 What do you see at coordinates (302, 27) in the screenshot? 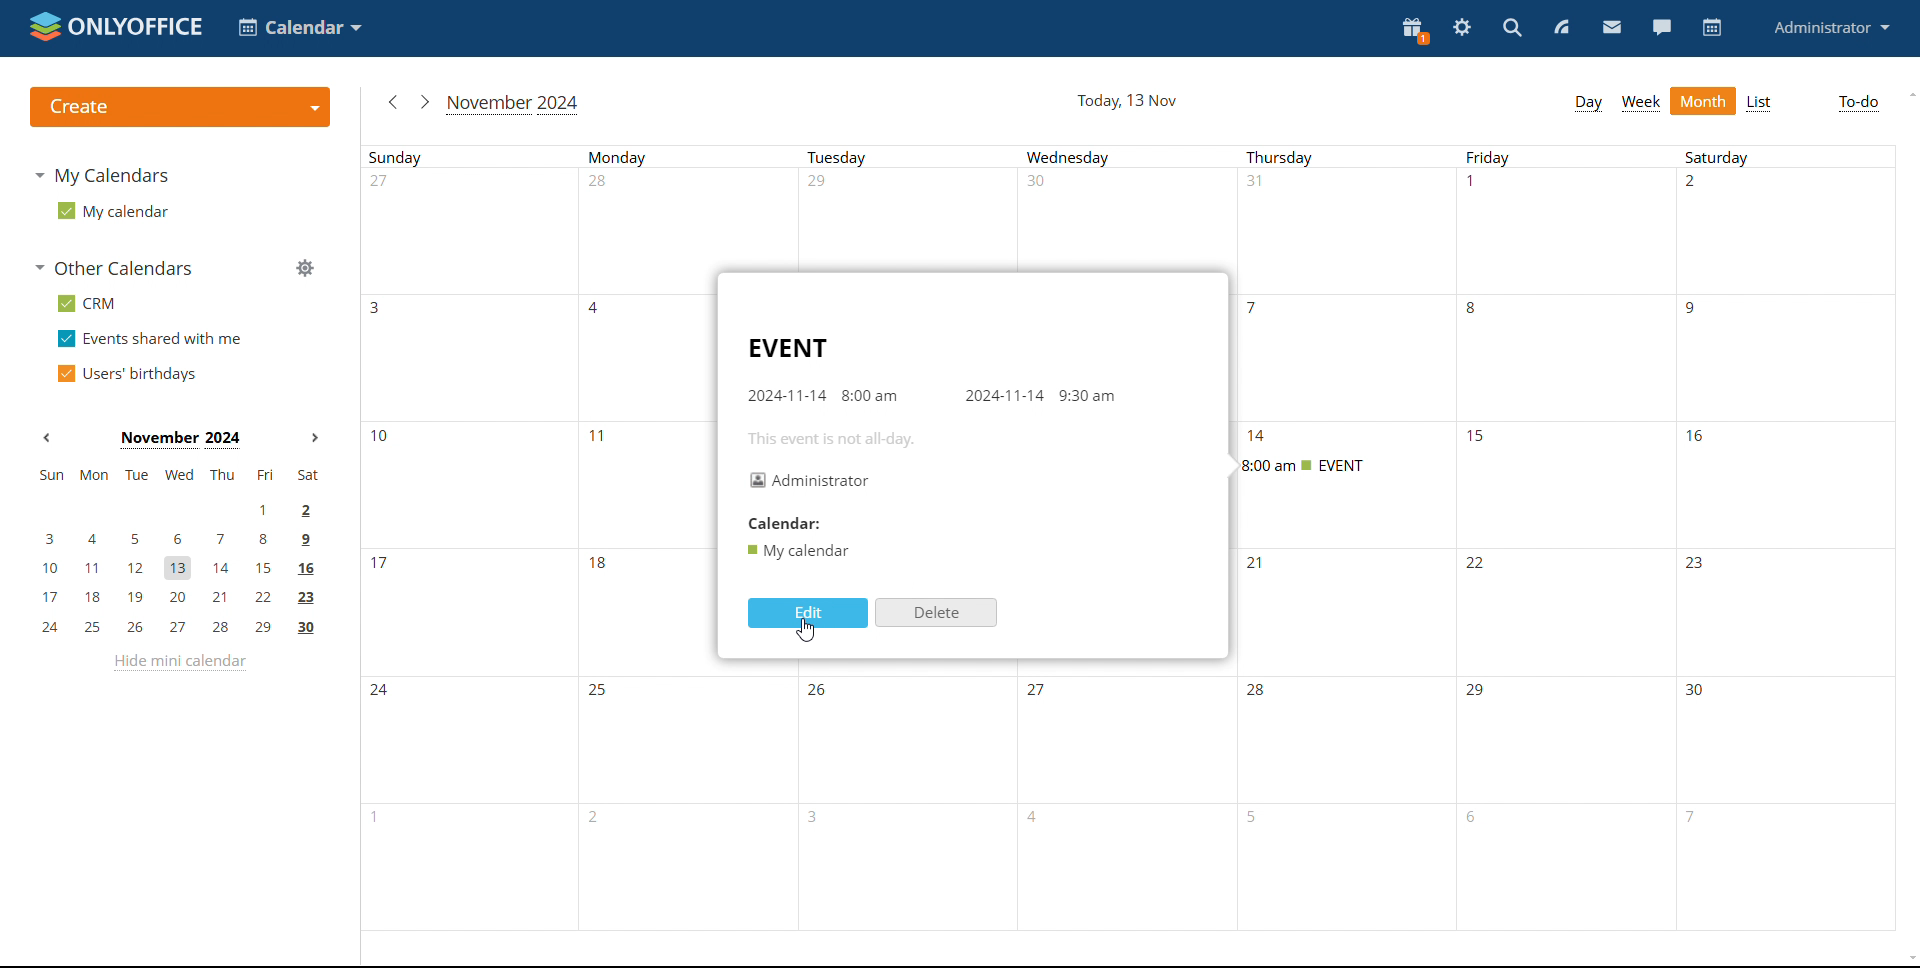
I see `select application` at bounding box center [302, 27].